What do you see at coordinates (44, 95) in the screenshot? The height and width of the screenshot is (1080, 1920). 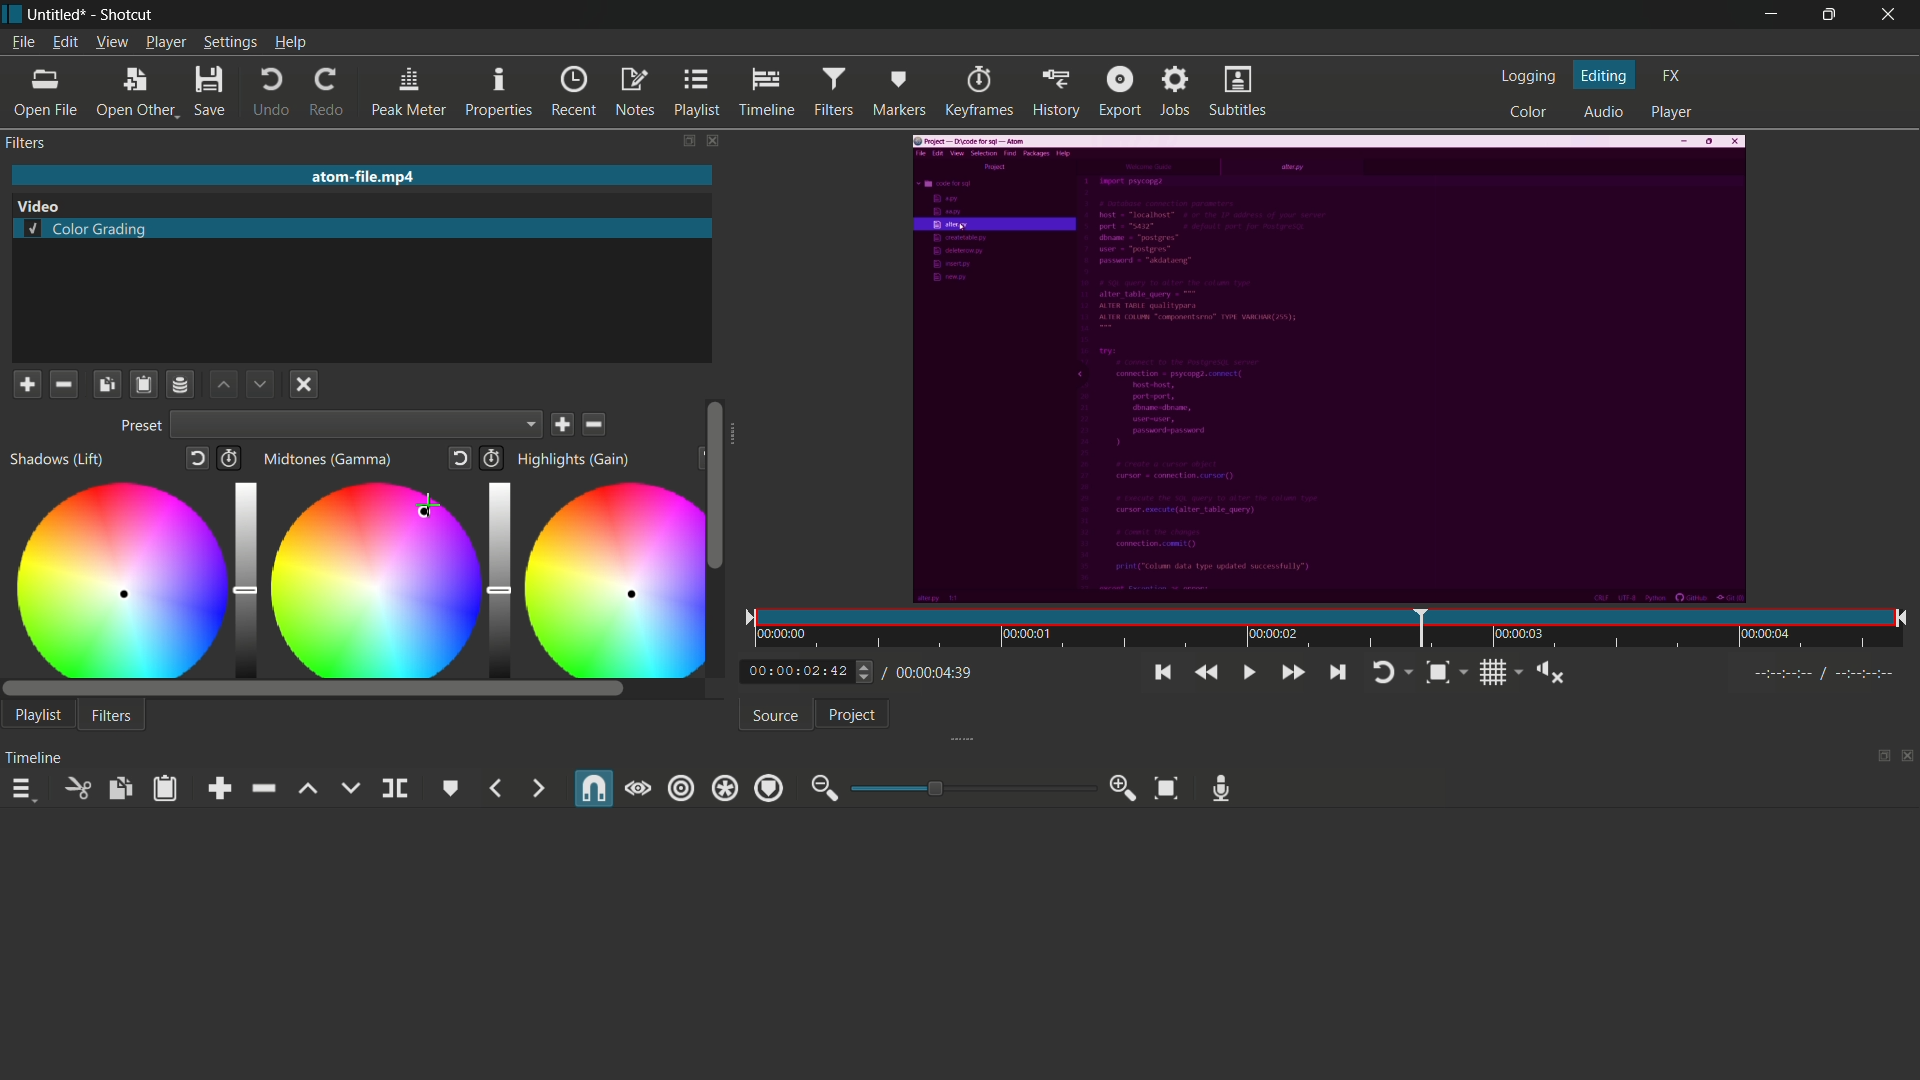 I see `open file` at bounding box center [44, 95].